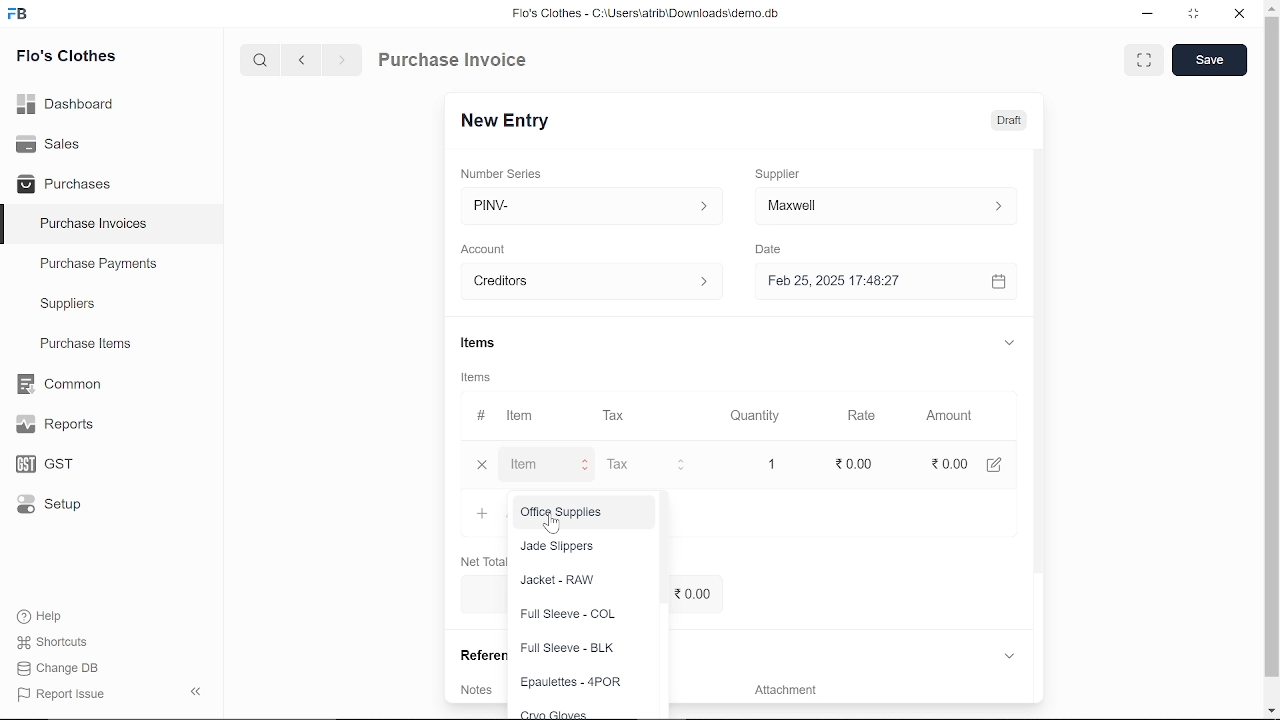  Describe the element at coordinates (1272, 8) in the screenshot. I see `move up` at that location.